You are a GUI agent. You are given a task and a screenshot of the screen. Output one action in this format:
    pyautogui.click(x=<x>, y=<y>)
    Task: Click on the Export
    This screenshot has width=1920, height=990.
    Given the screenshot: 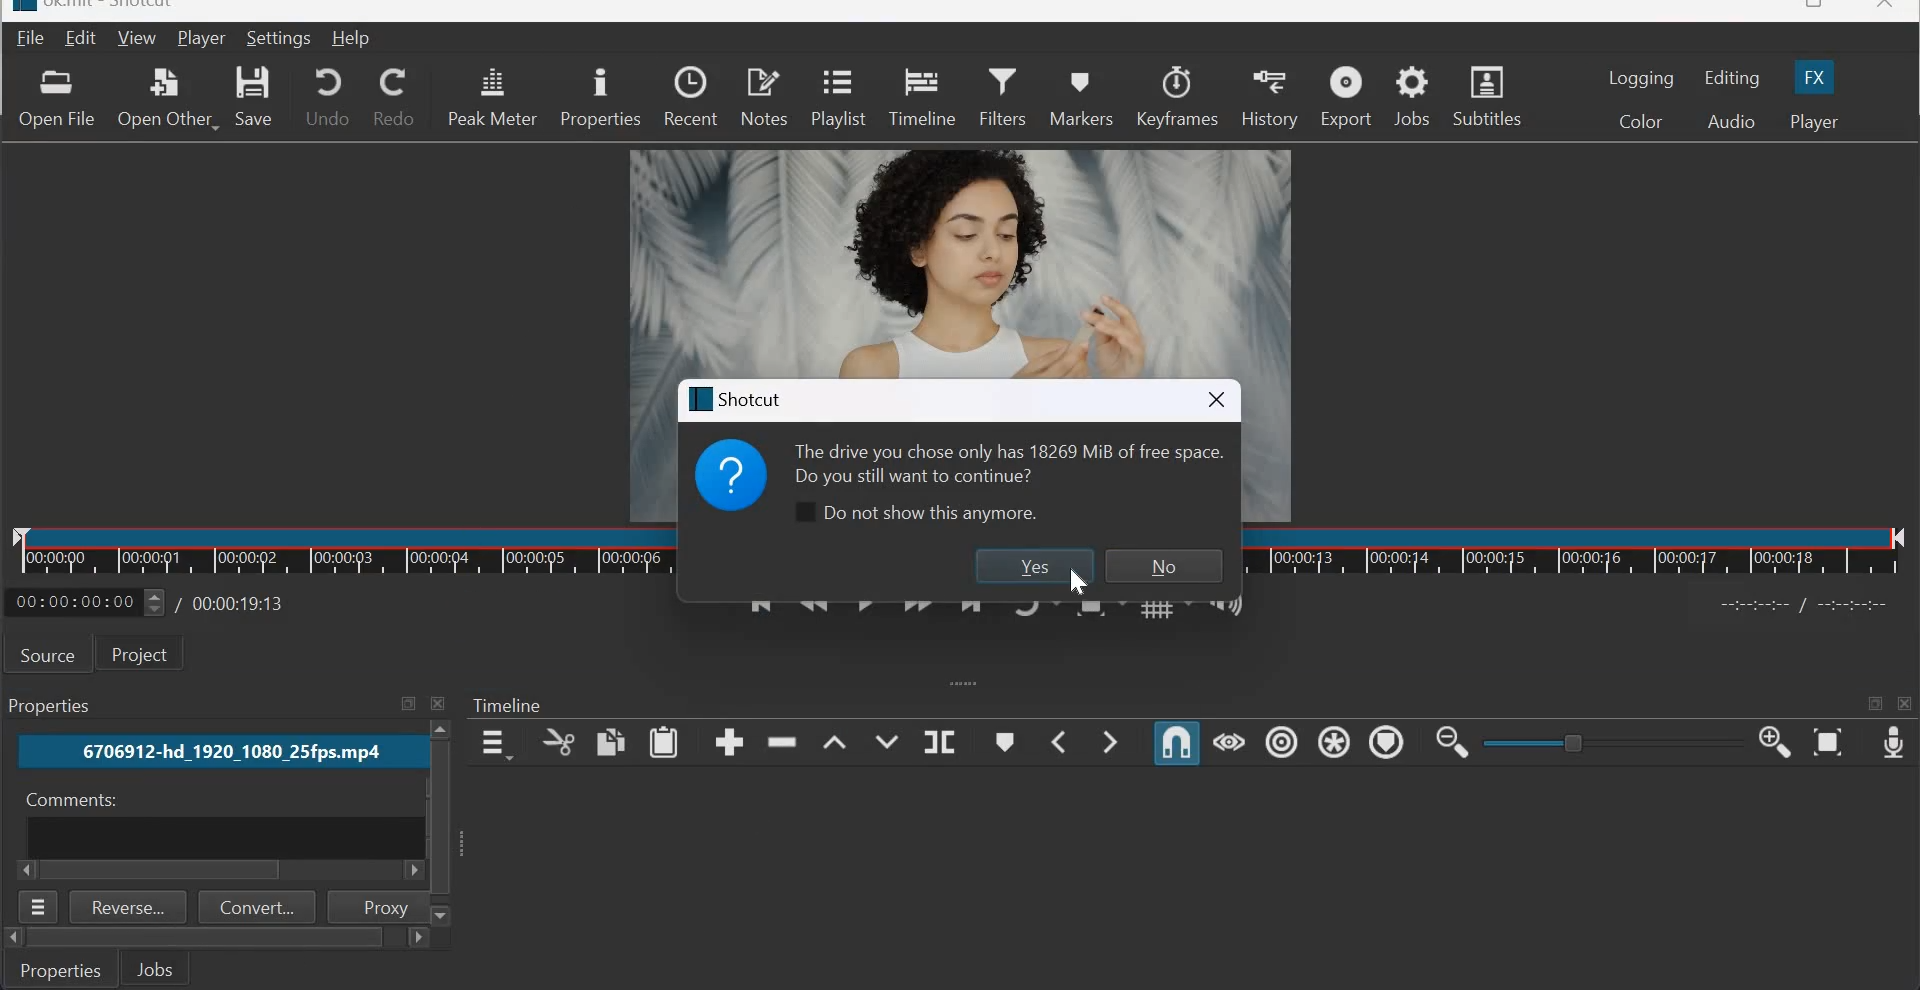 What is the action you would take?
    pyautogui.click(x=1346, y=95)
    